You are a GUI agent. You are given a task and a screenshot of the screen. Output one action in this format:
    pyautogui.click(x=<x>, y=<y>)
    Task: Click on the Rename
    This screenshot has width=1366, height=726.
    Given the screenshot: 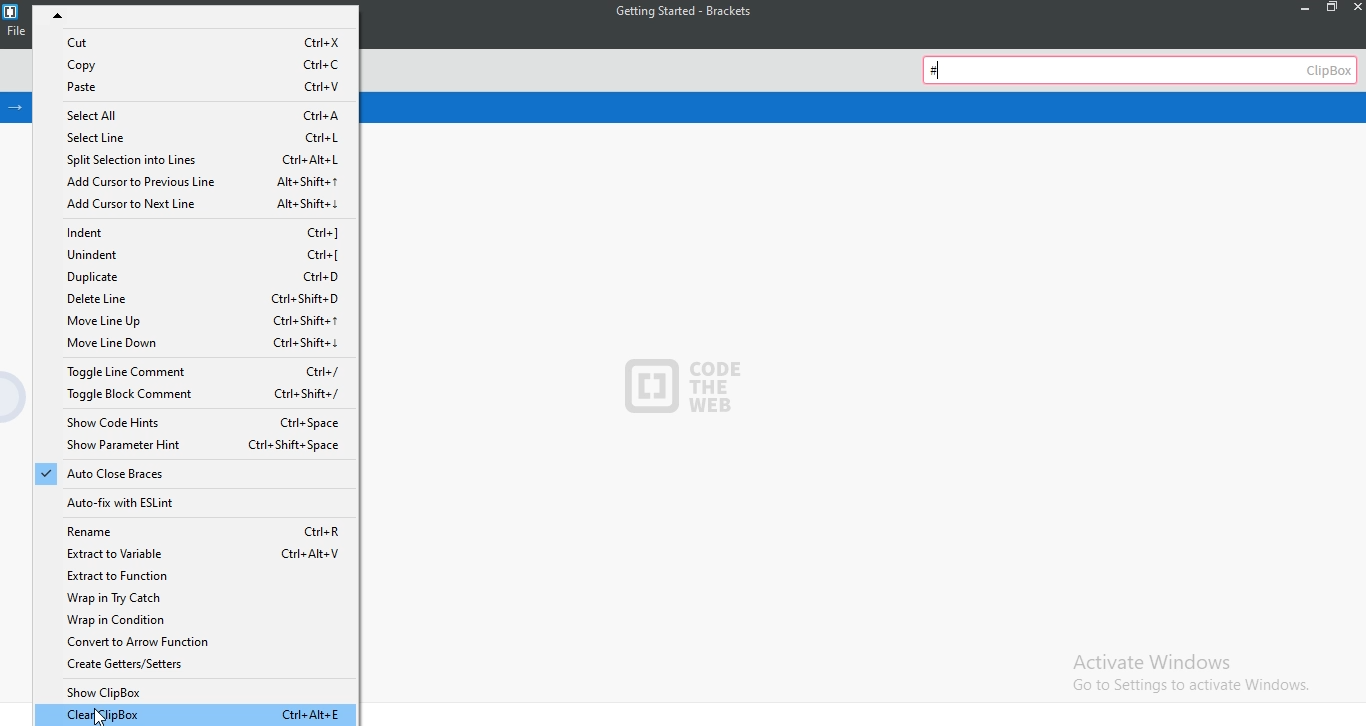 What is the action you would take?
    pyautogui.click(x=196, y=528)
    